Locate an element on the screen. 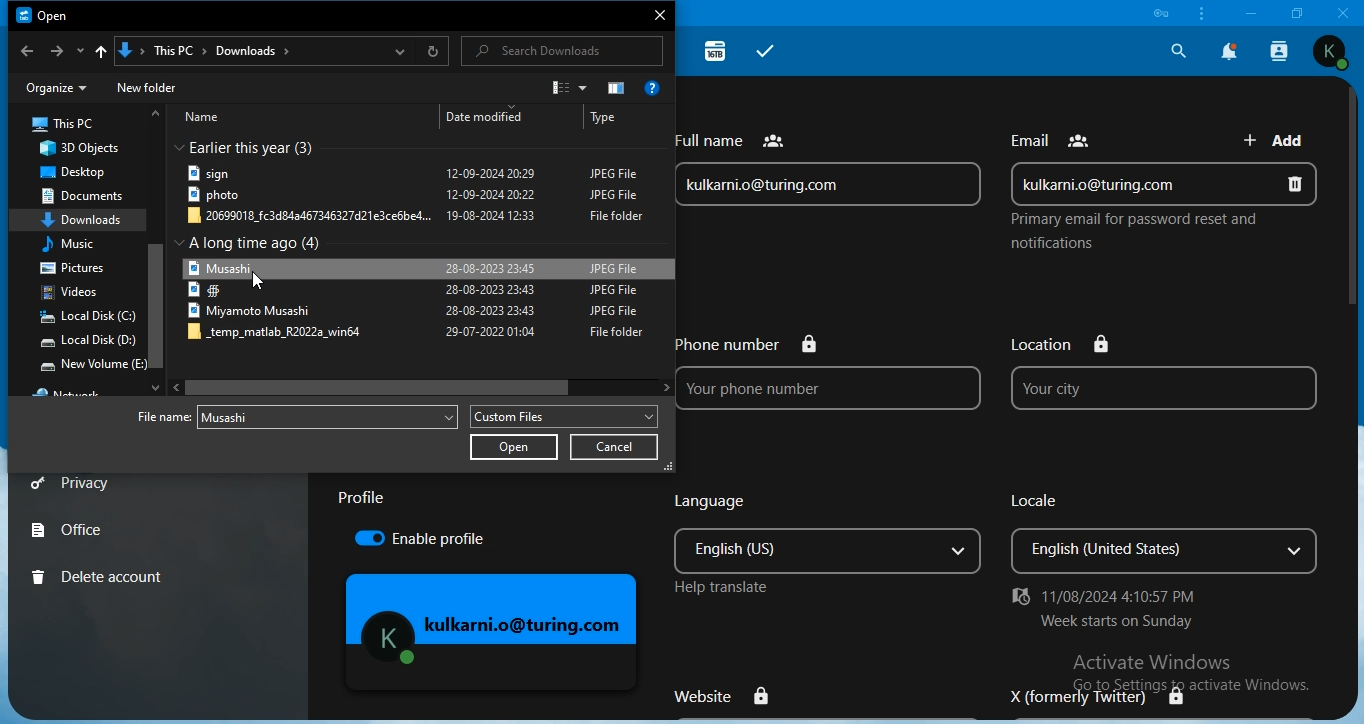 Image resolution: width=1364 pixels, height=724 pixels. close is located at coordinates (1344, 12).